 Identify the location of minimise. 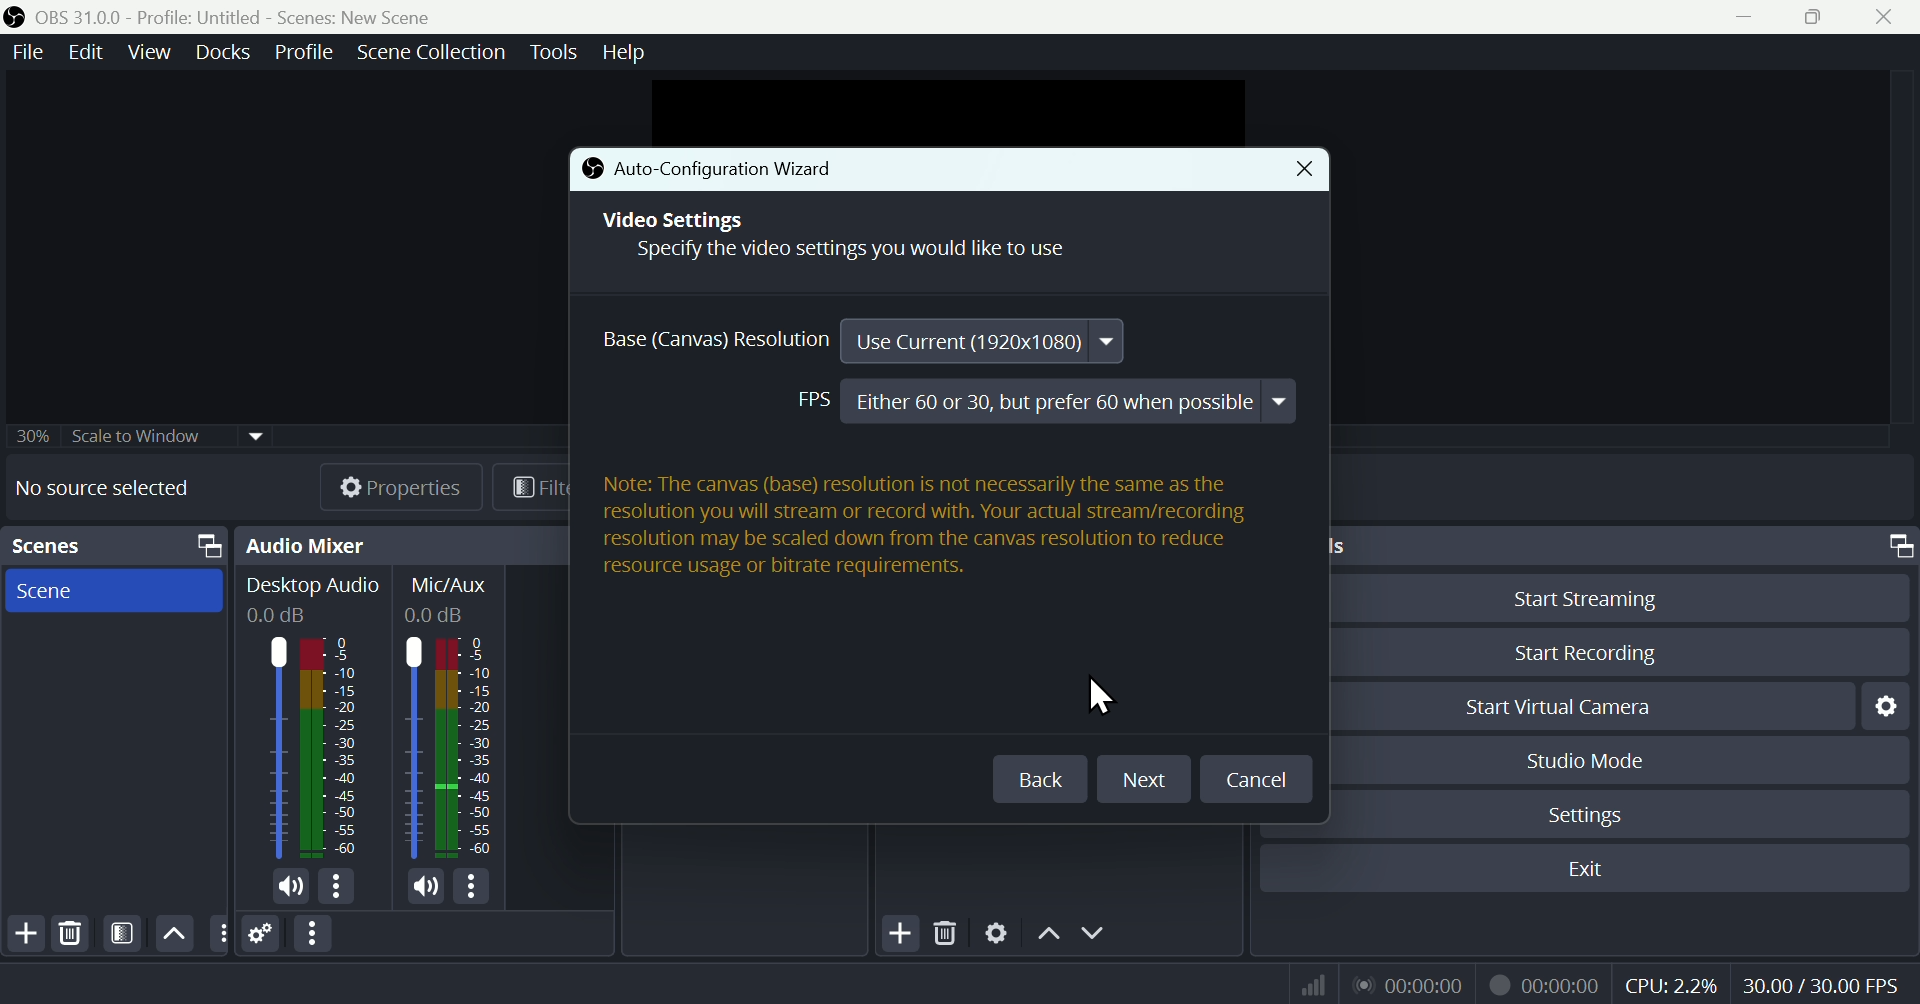
(1738, 16).